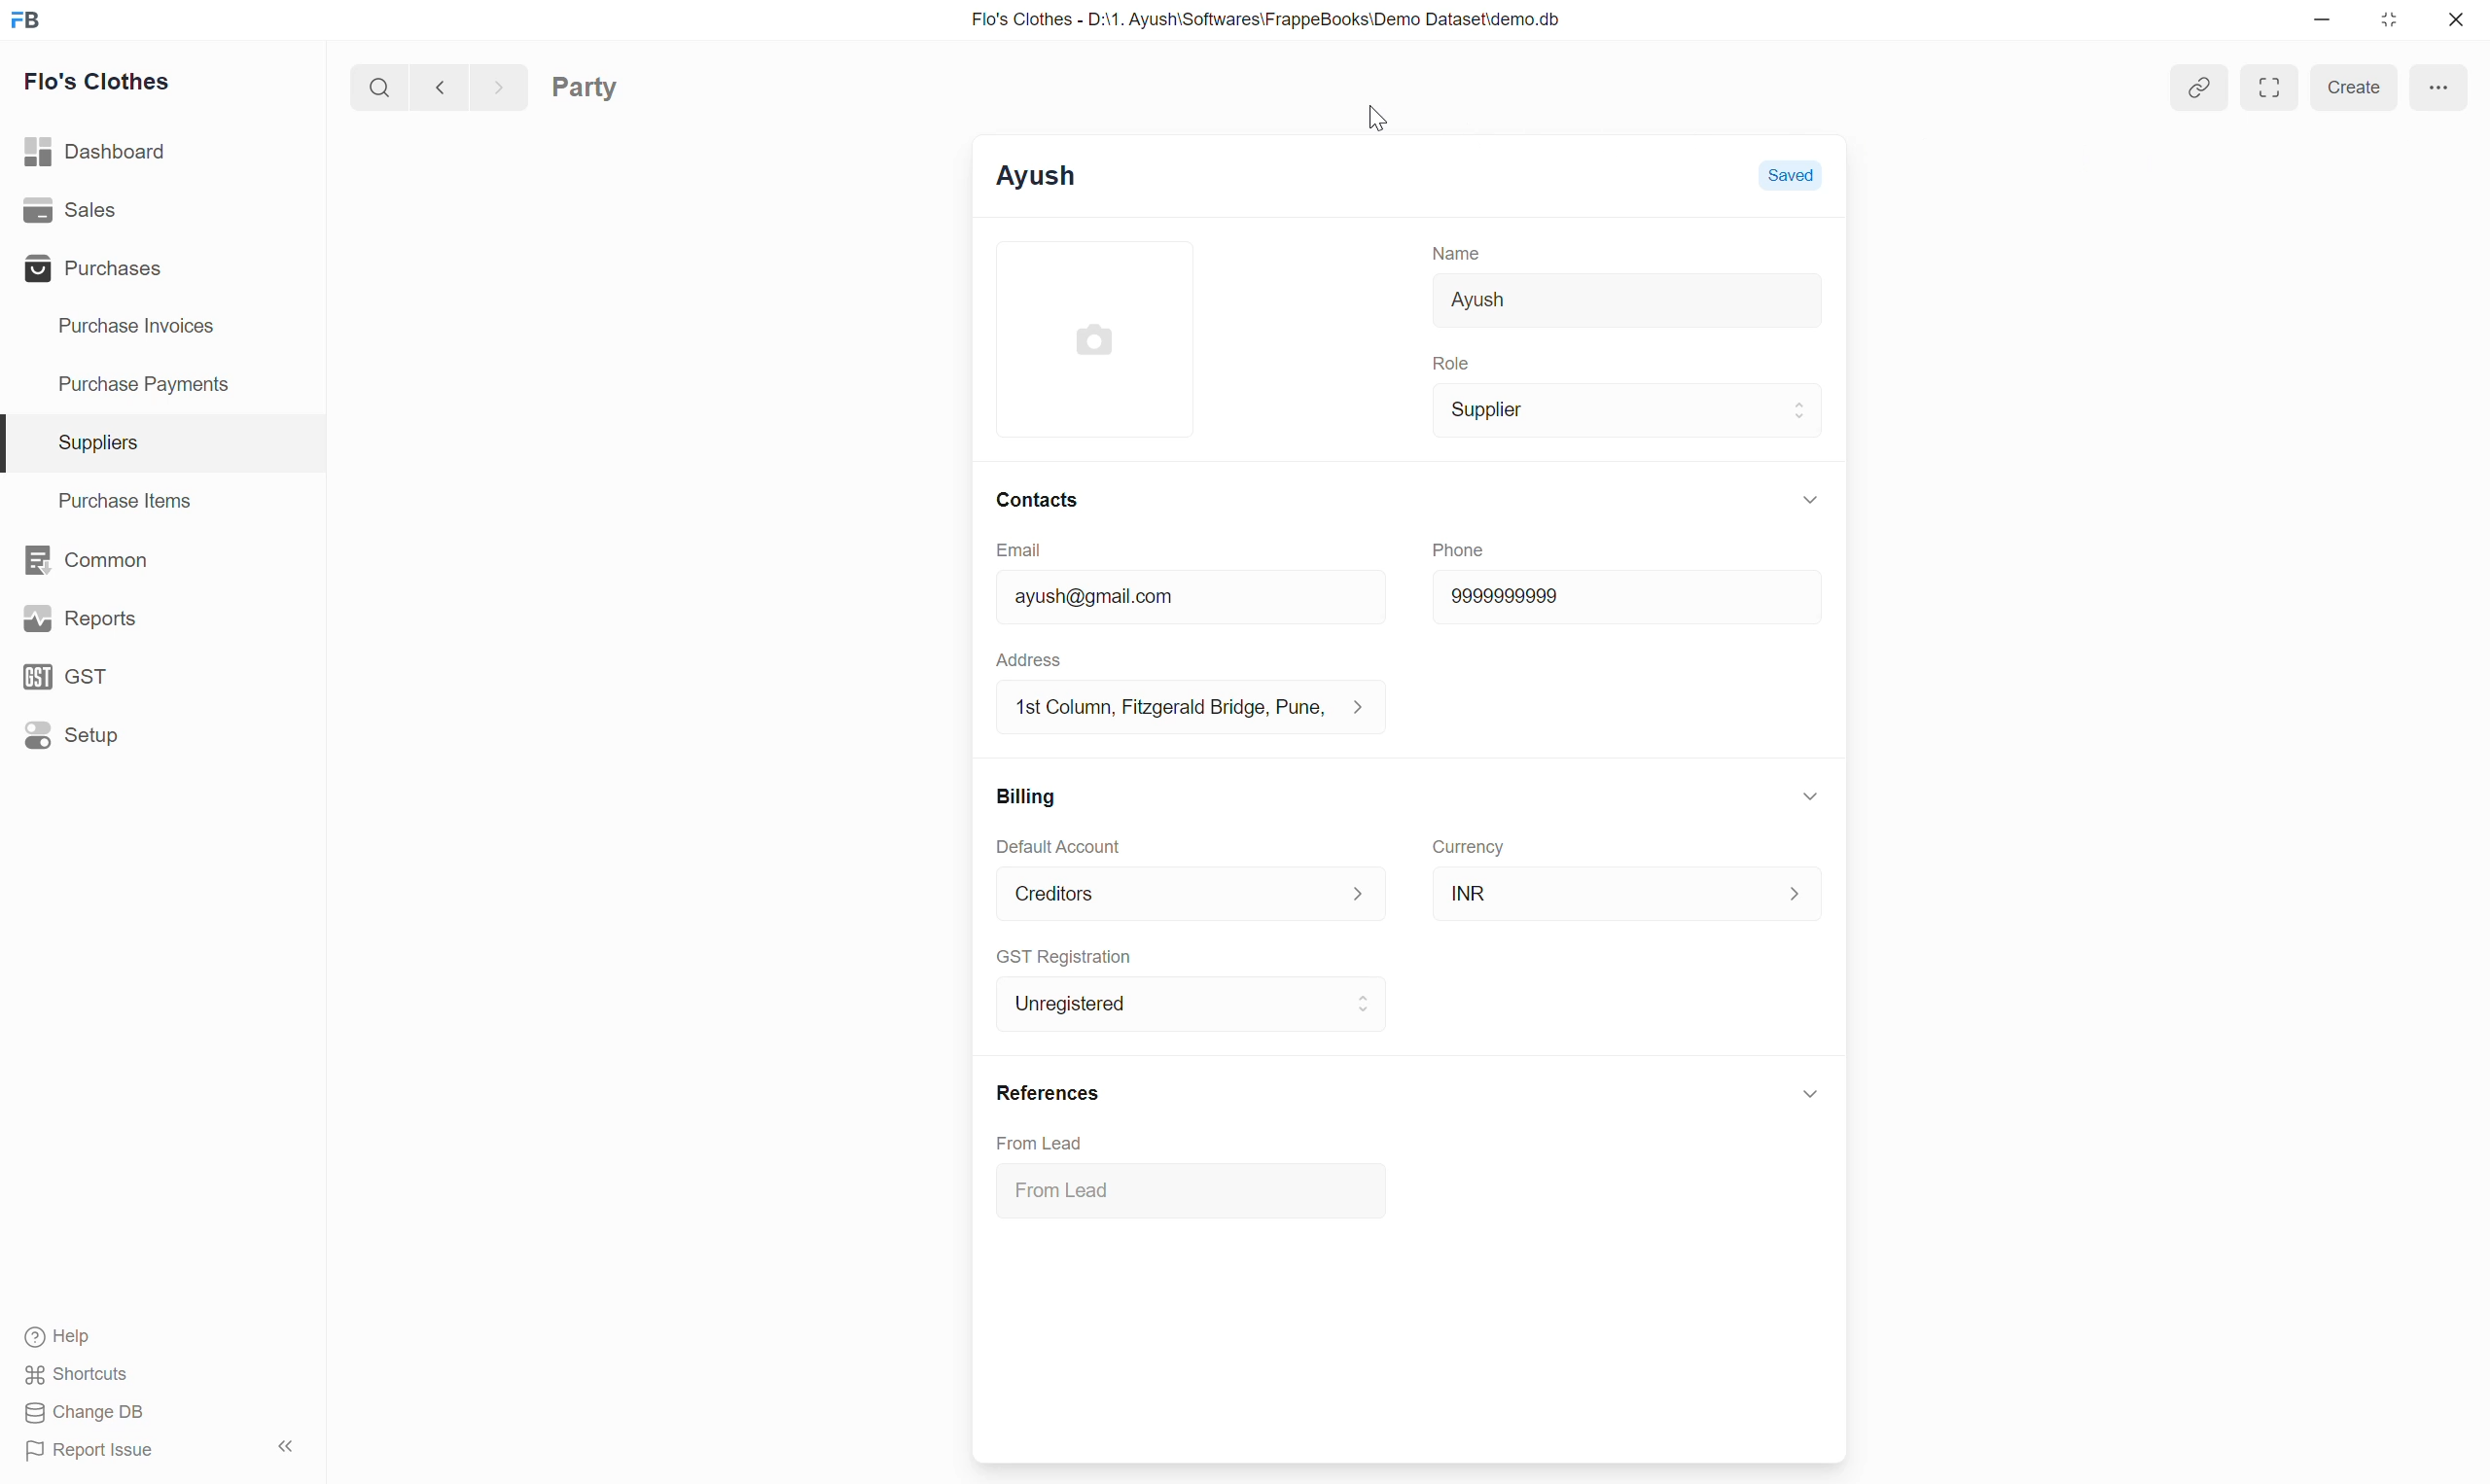 This screenshot has height=1484, width=2490. Describe the element at coordinates (500, 86) in the screenshot. I see `Next` at that location.